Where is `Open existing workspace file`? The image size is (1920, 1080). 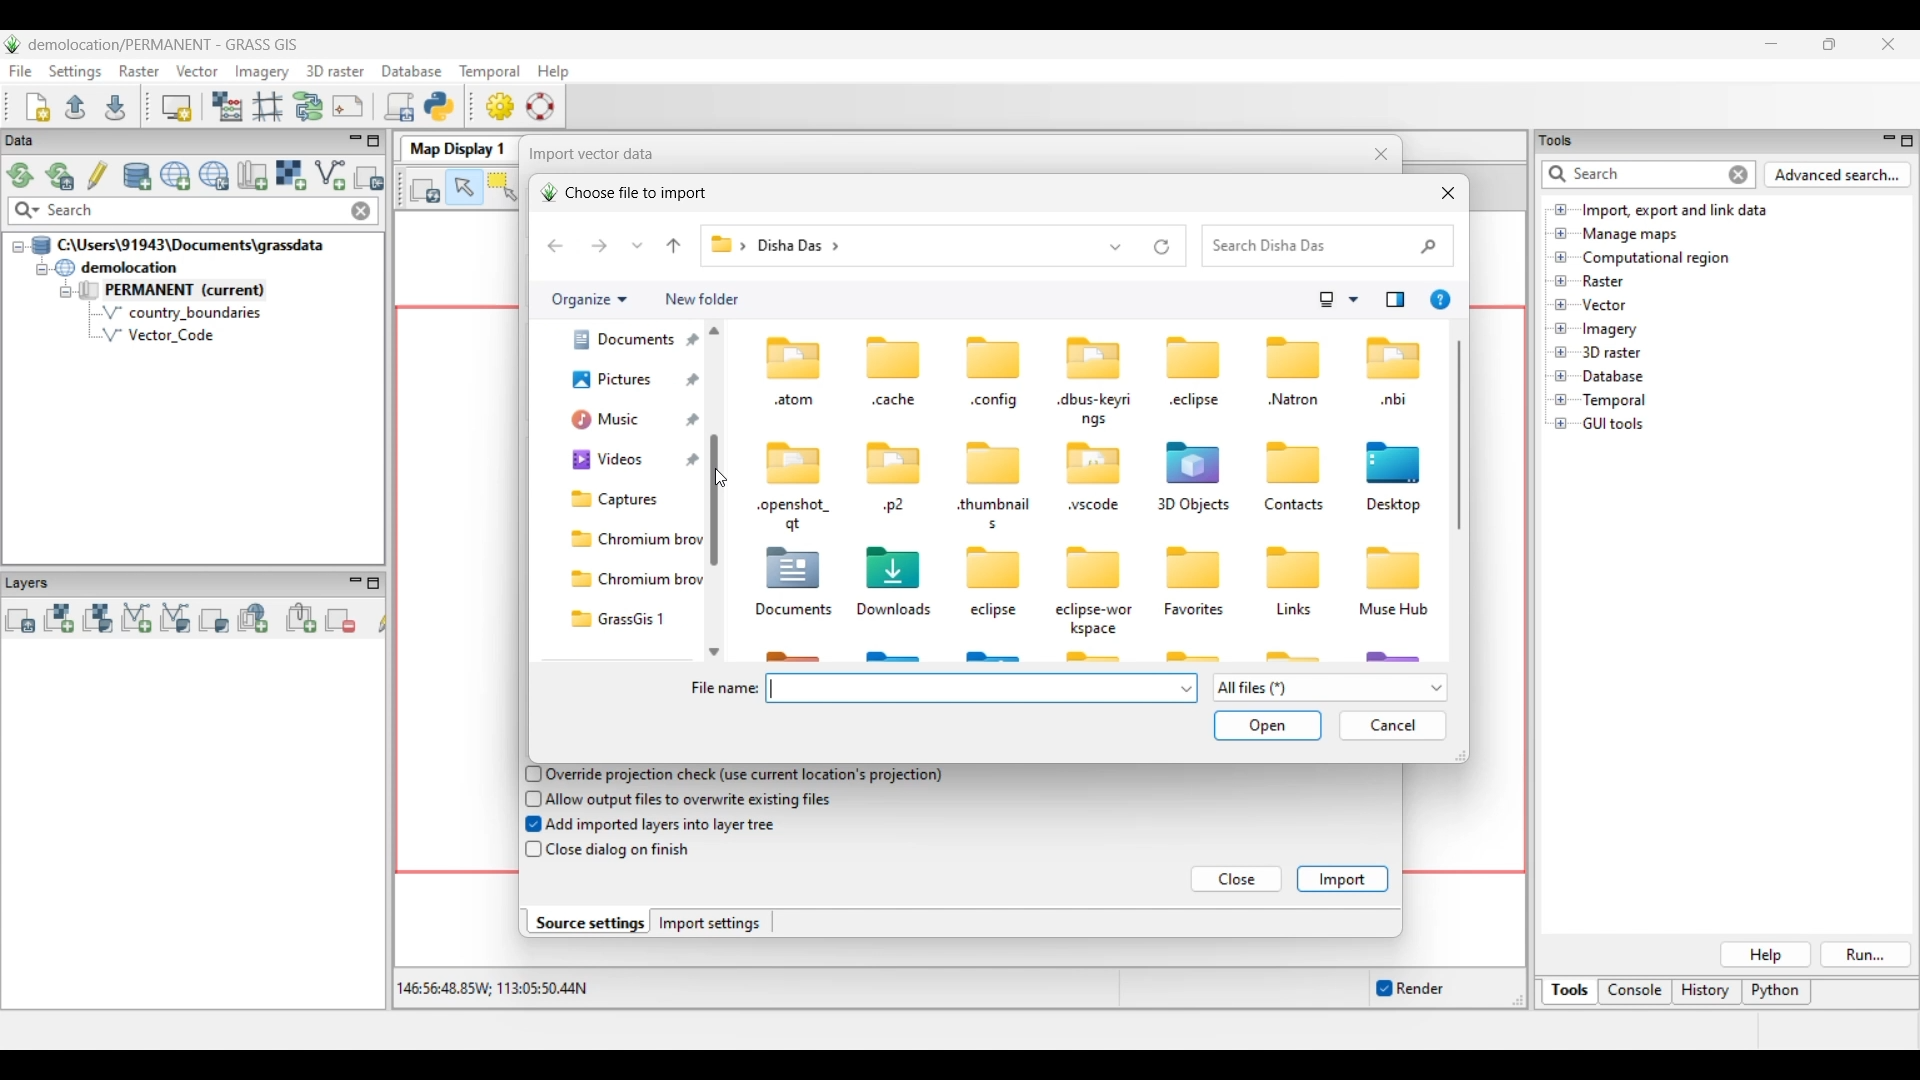
Open existing workspace file is located at coordinates (75, 106).